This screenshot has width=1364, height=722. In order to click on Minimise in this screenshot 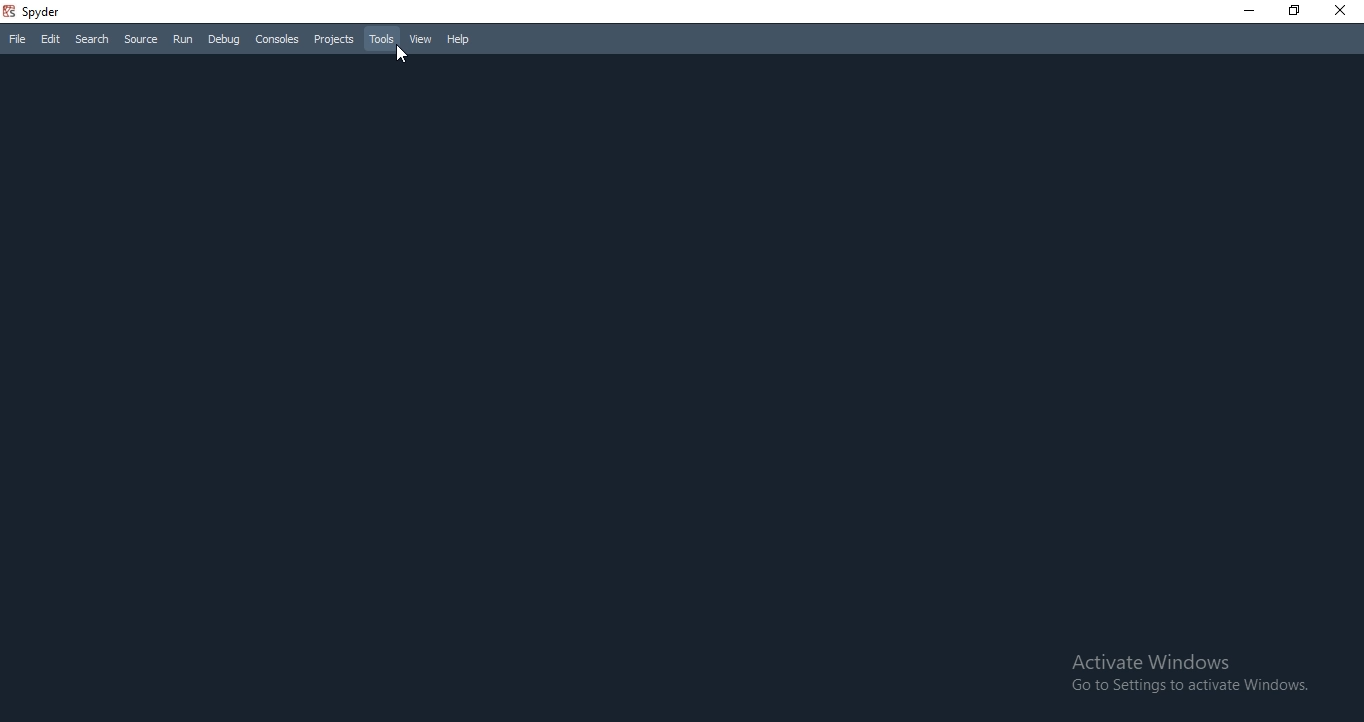, I will do `click(1244, 11)`.